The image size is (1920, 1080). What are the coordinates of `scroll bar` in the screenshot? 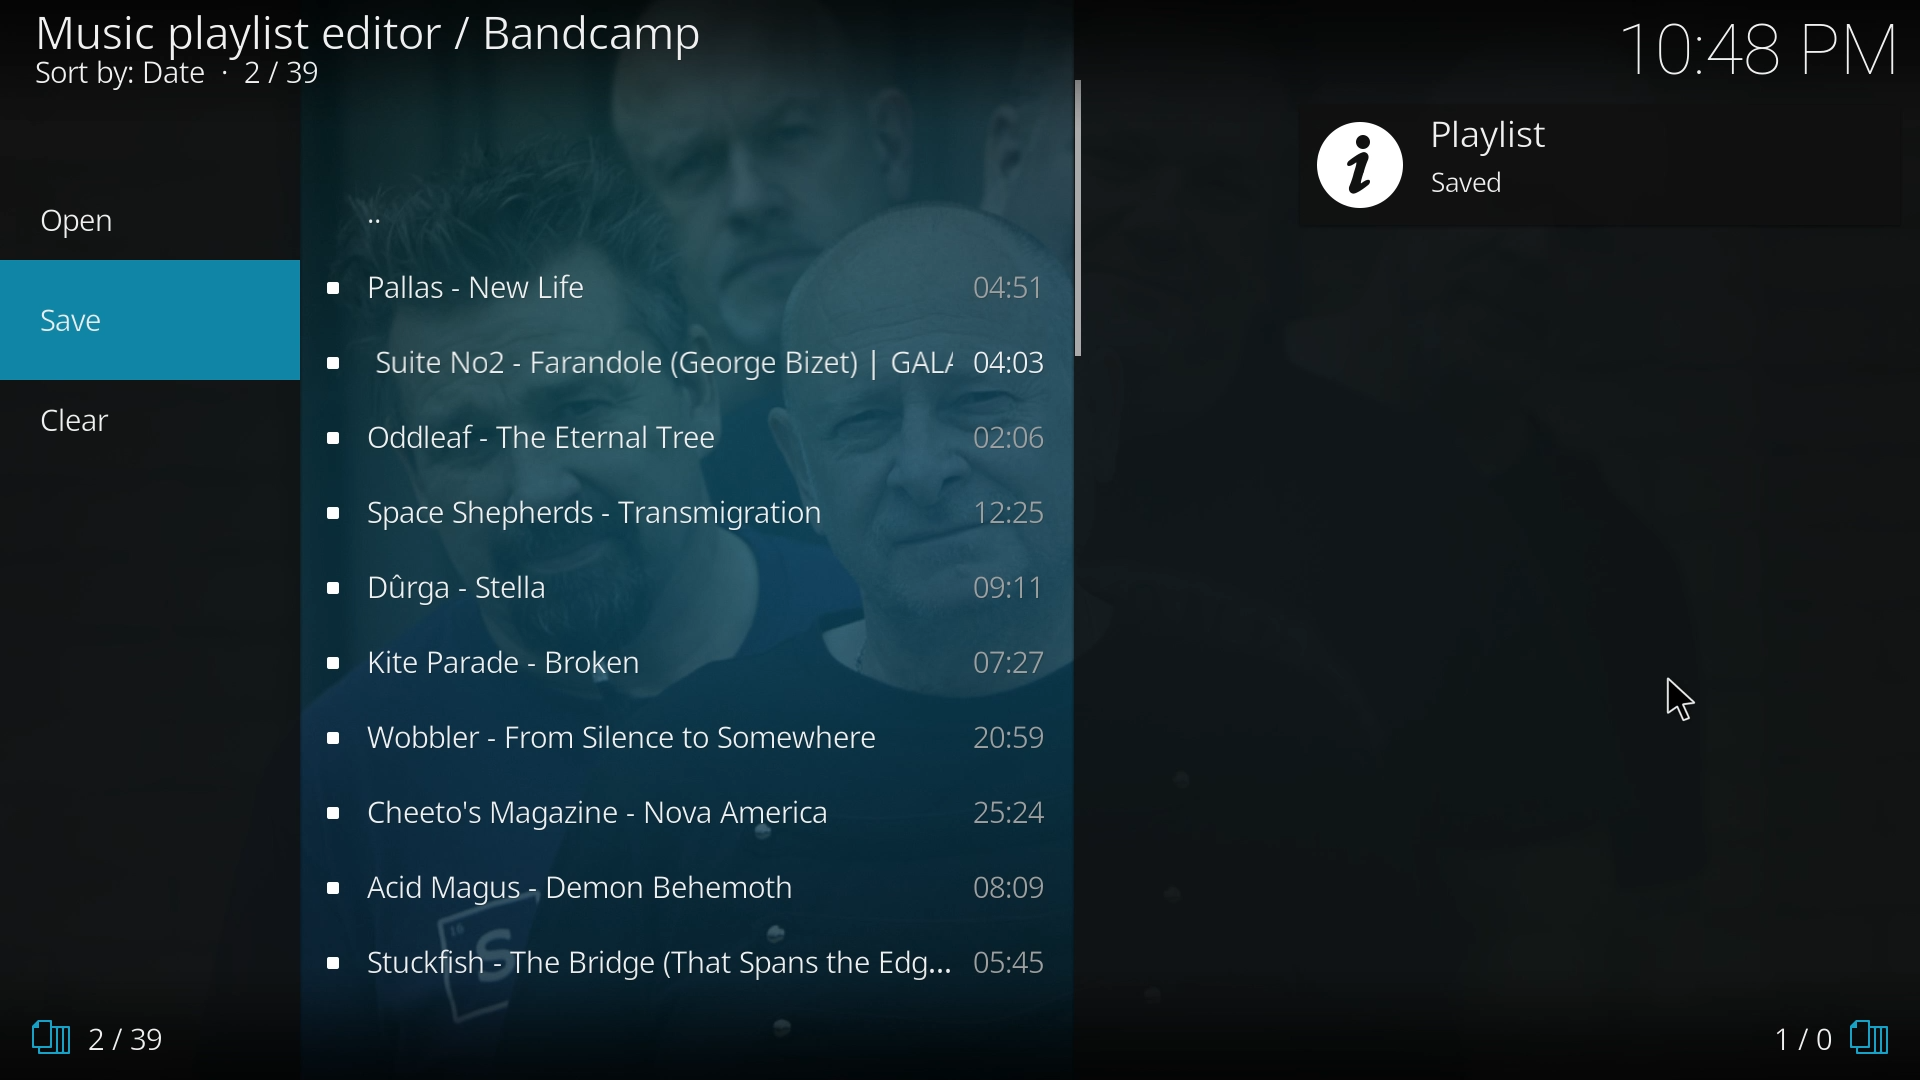 It's located at (1077, 219).